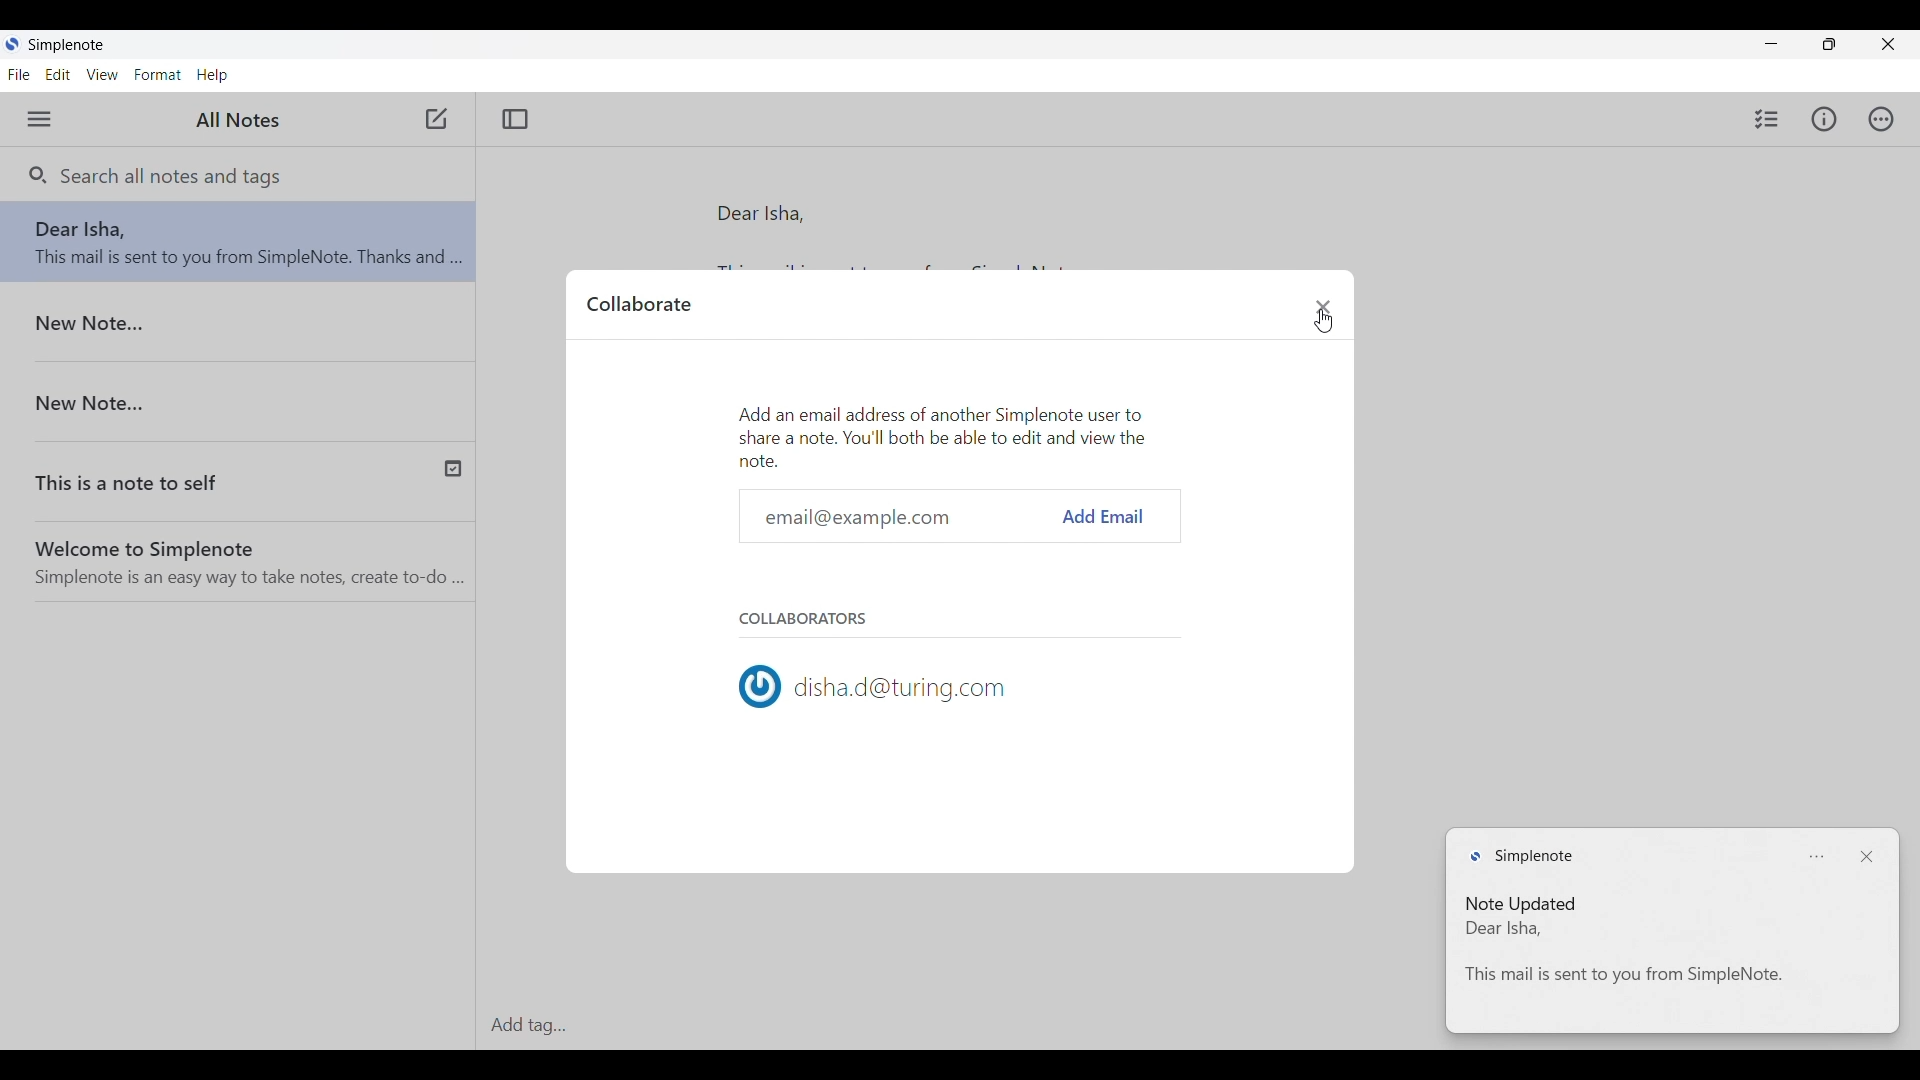  What do you see at coordinates (638, 303) in the screenshot?
I see `Collaborate` at bounding box center [638, 303].